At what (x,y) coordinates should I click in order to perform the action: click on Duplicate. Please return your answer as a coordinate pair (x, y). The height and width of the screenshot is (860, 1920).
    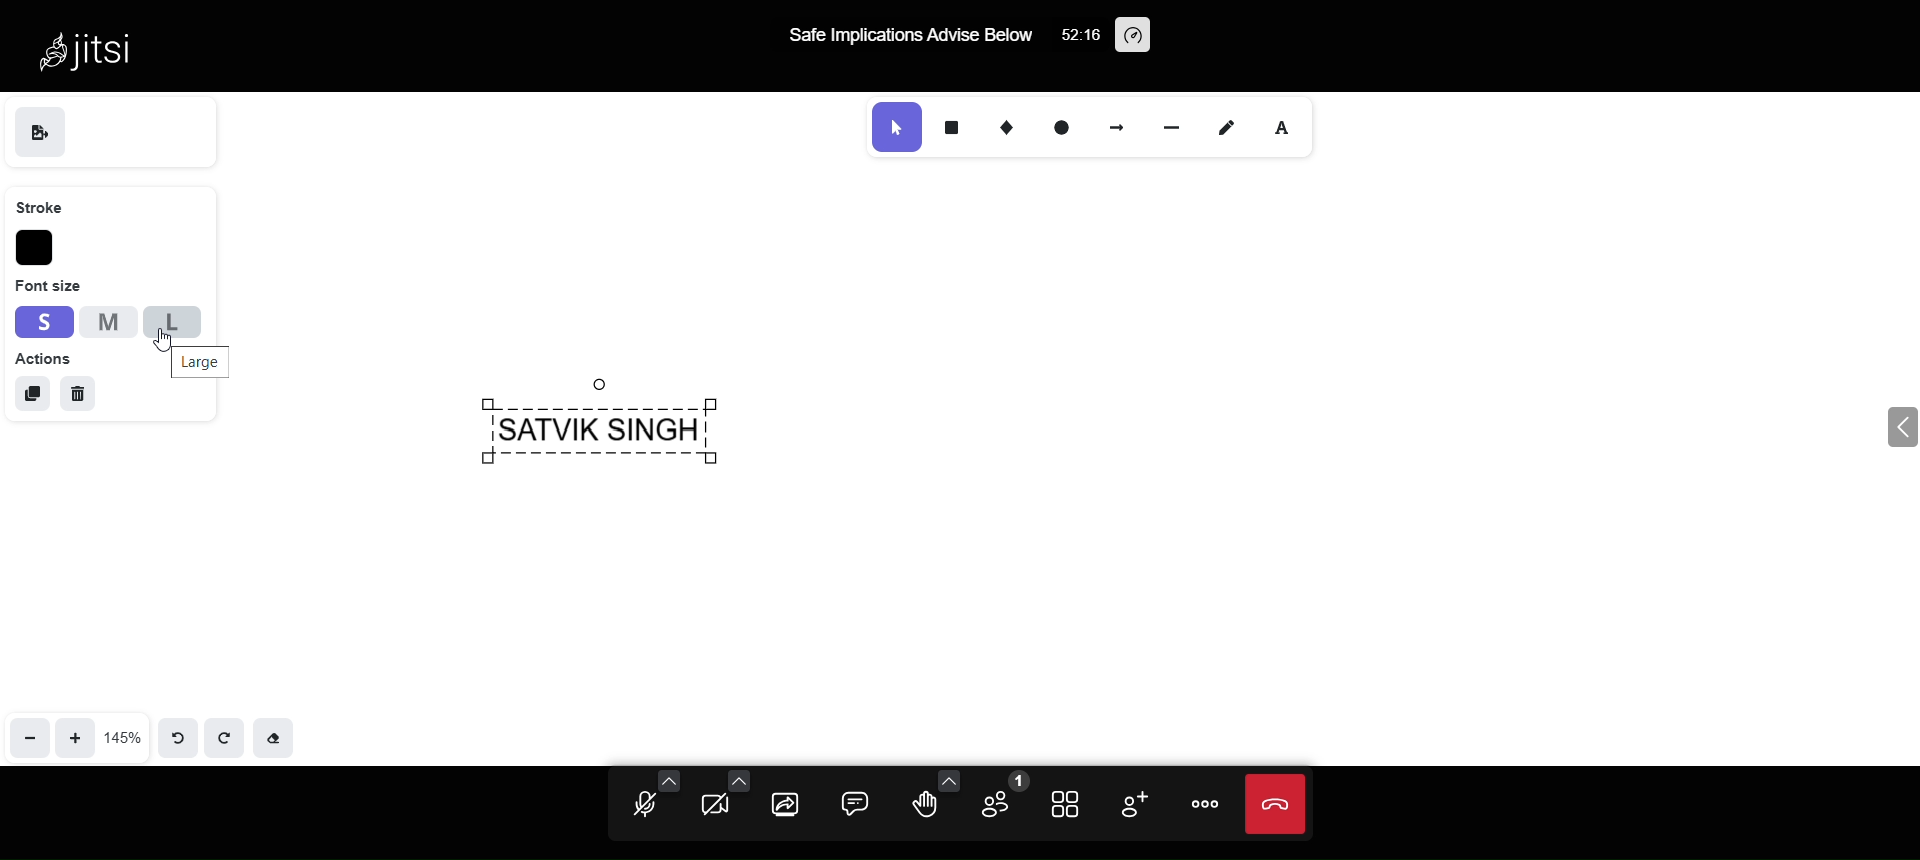
    Looking at the image, I should click on (29, 391).